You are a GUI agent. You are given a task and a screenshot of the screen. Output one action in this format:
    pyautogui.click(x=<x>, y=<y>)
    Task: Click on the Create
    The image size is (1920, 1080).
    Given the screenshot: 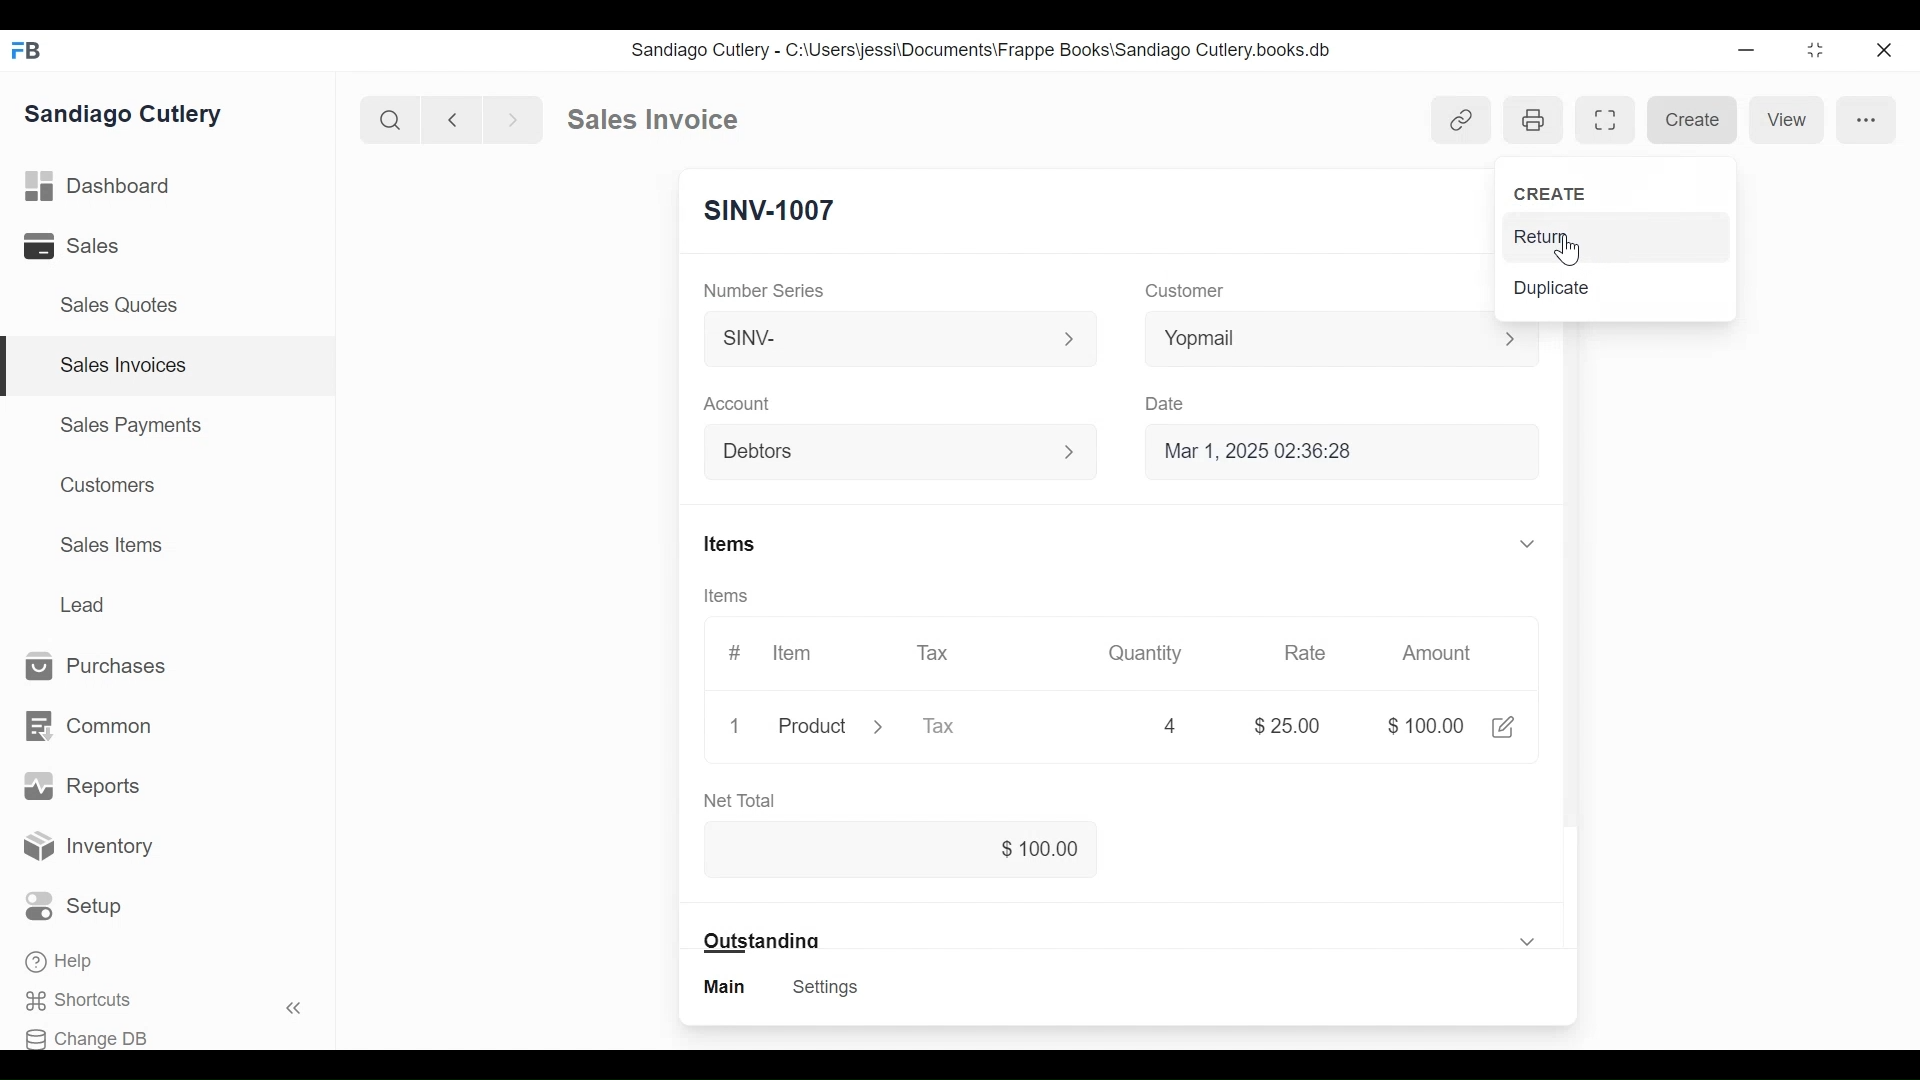 What is the action you would take?
    pyautogui.click(x=1549, y=194)
    